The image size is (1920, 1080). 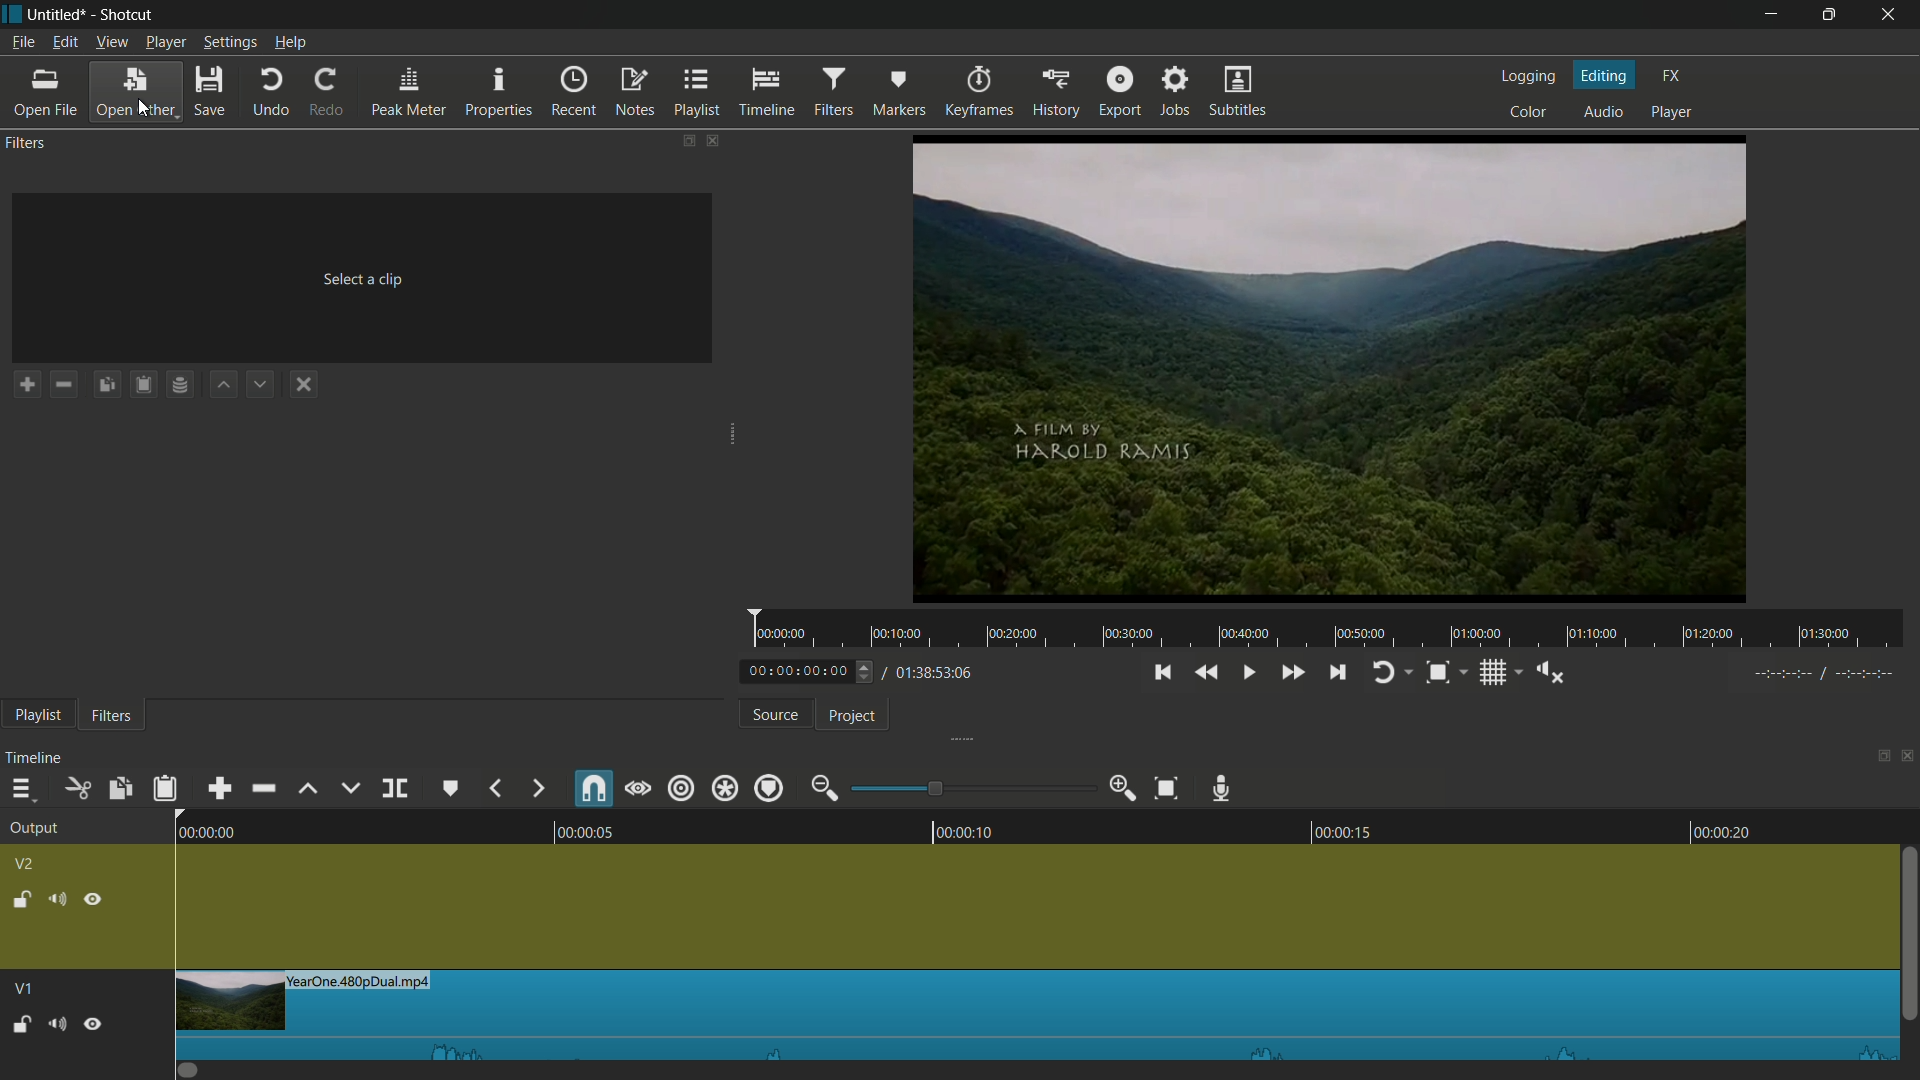 I want to click on player, so click(x=1672, y=113).